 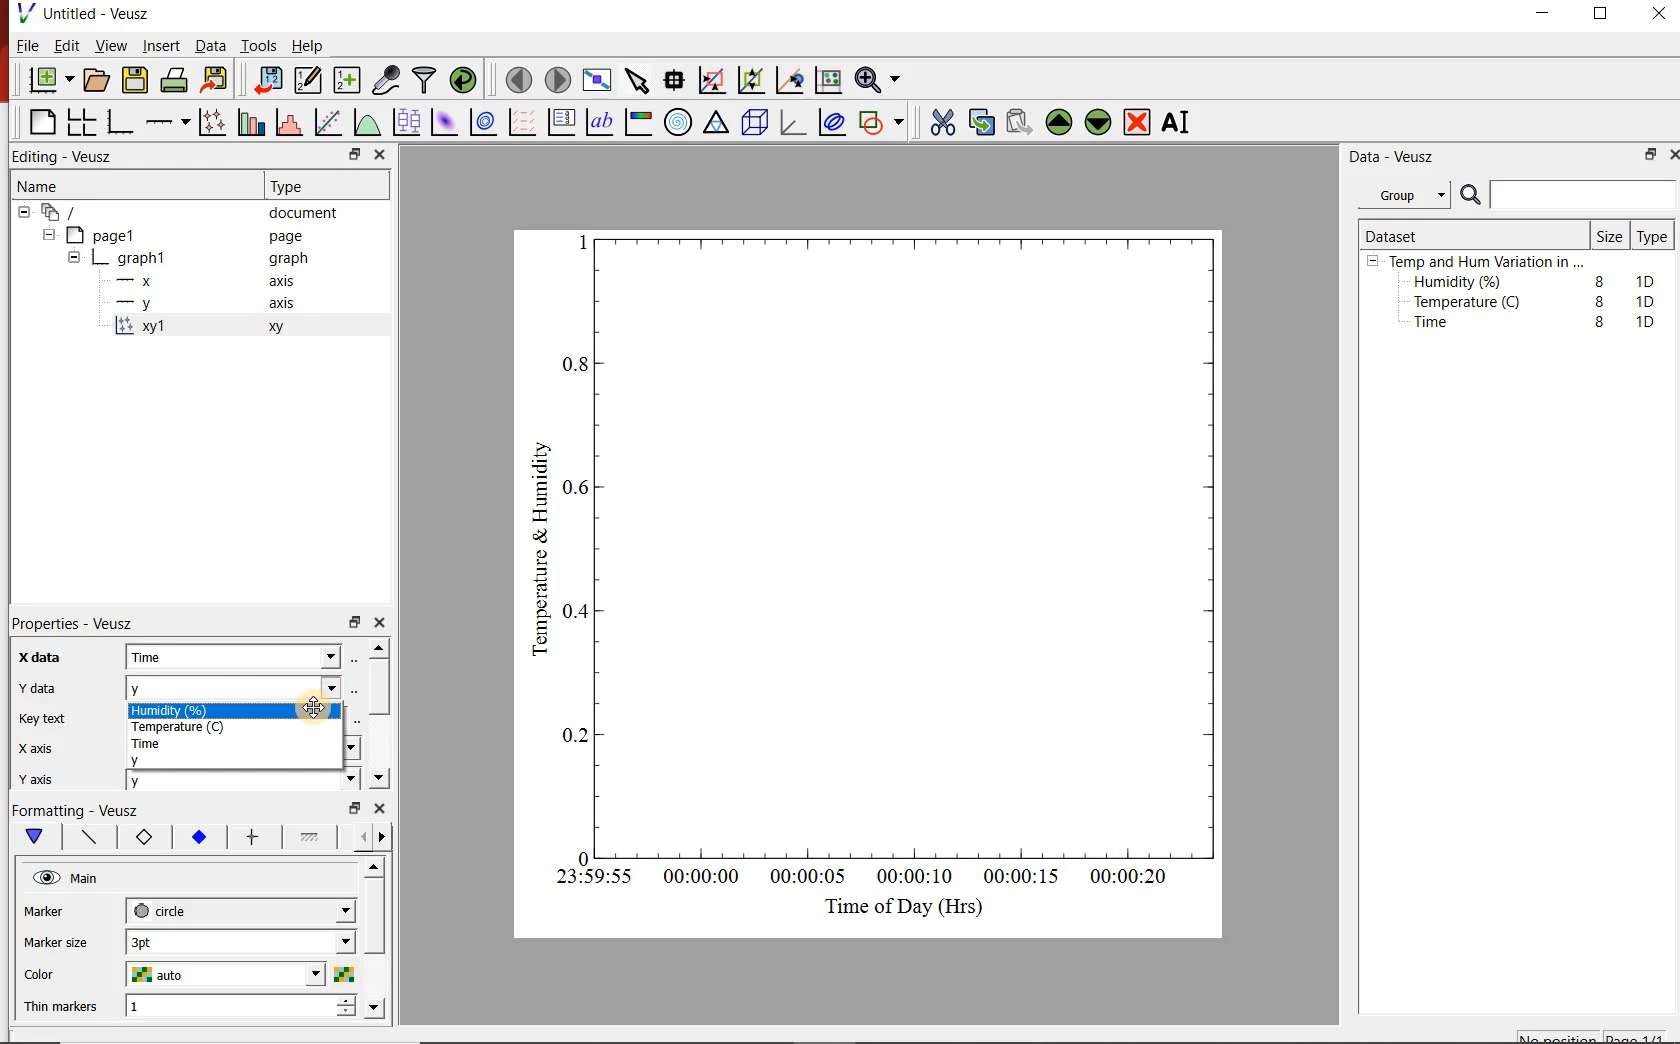 What do you see at coordinates (345, 1017) in the screenshot?
I see `decrease` at bounding box center [345, 1017].